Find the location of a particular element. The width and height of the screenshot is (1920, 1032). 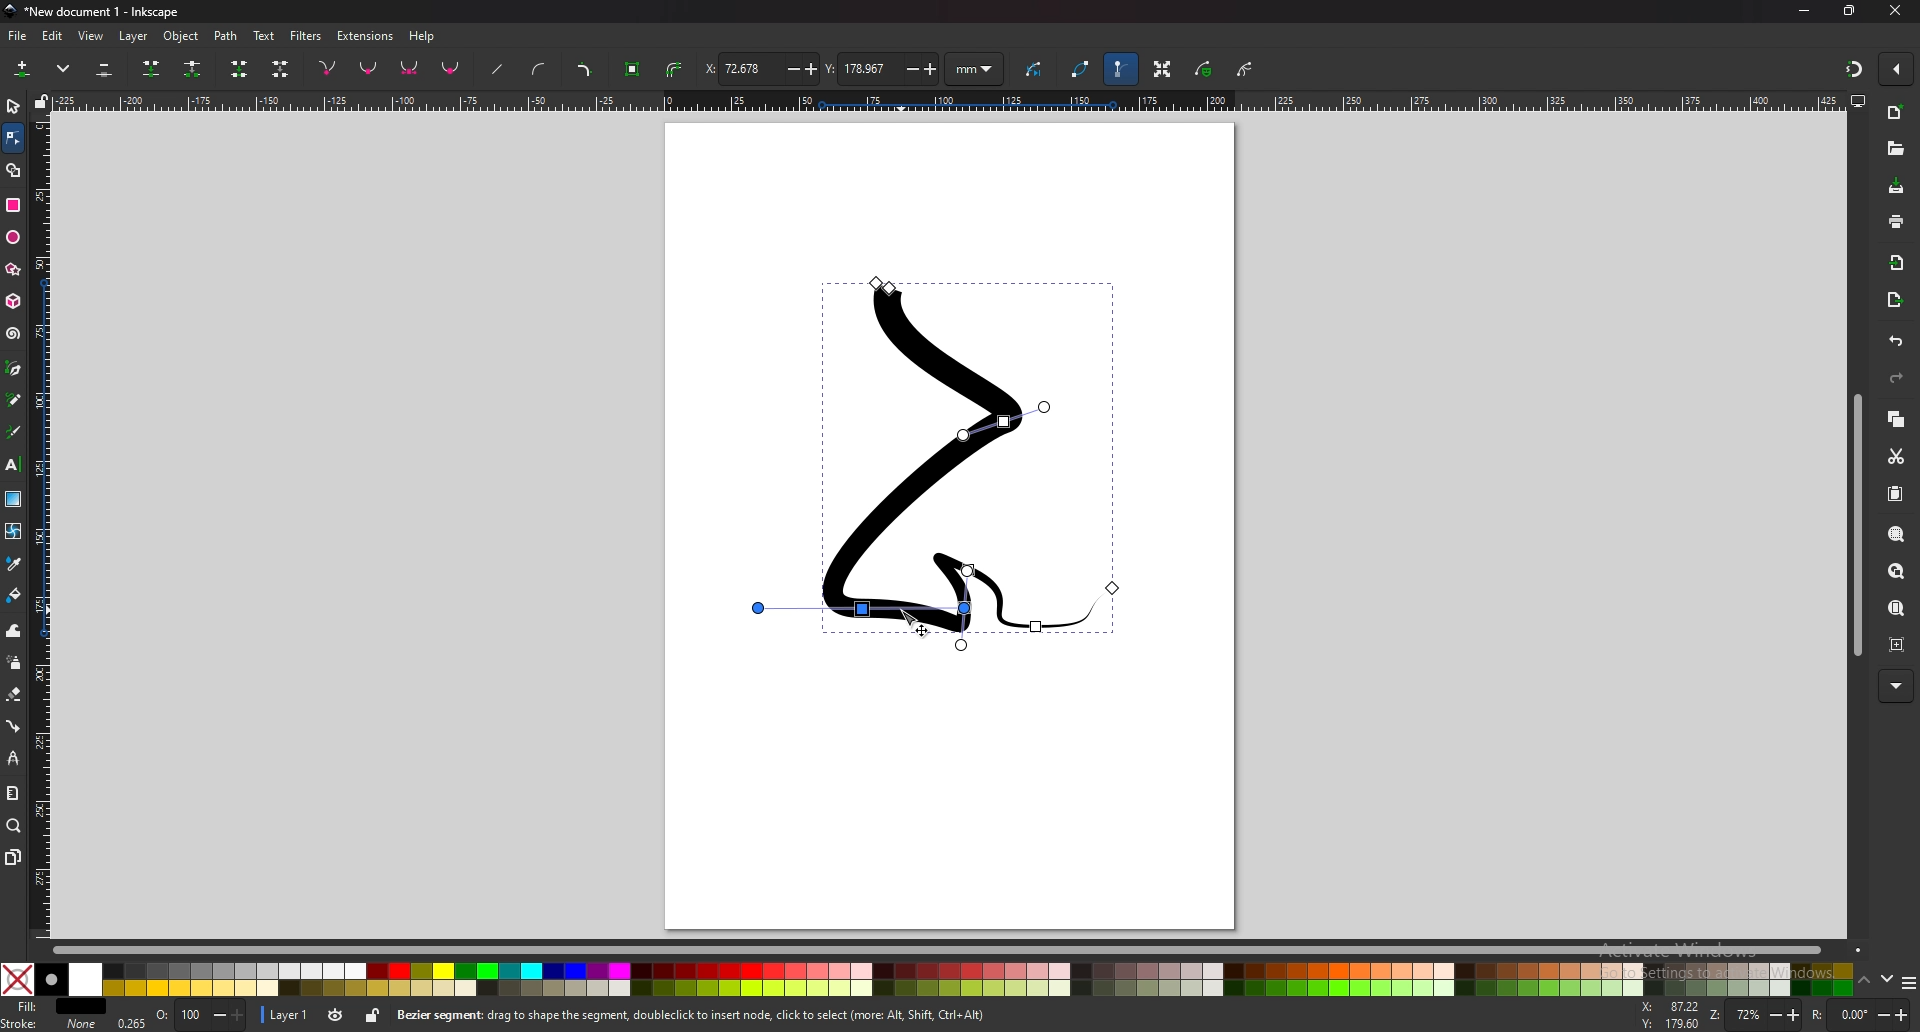

new is located at coordinates (1896, 114).